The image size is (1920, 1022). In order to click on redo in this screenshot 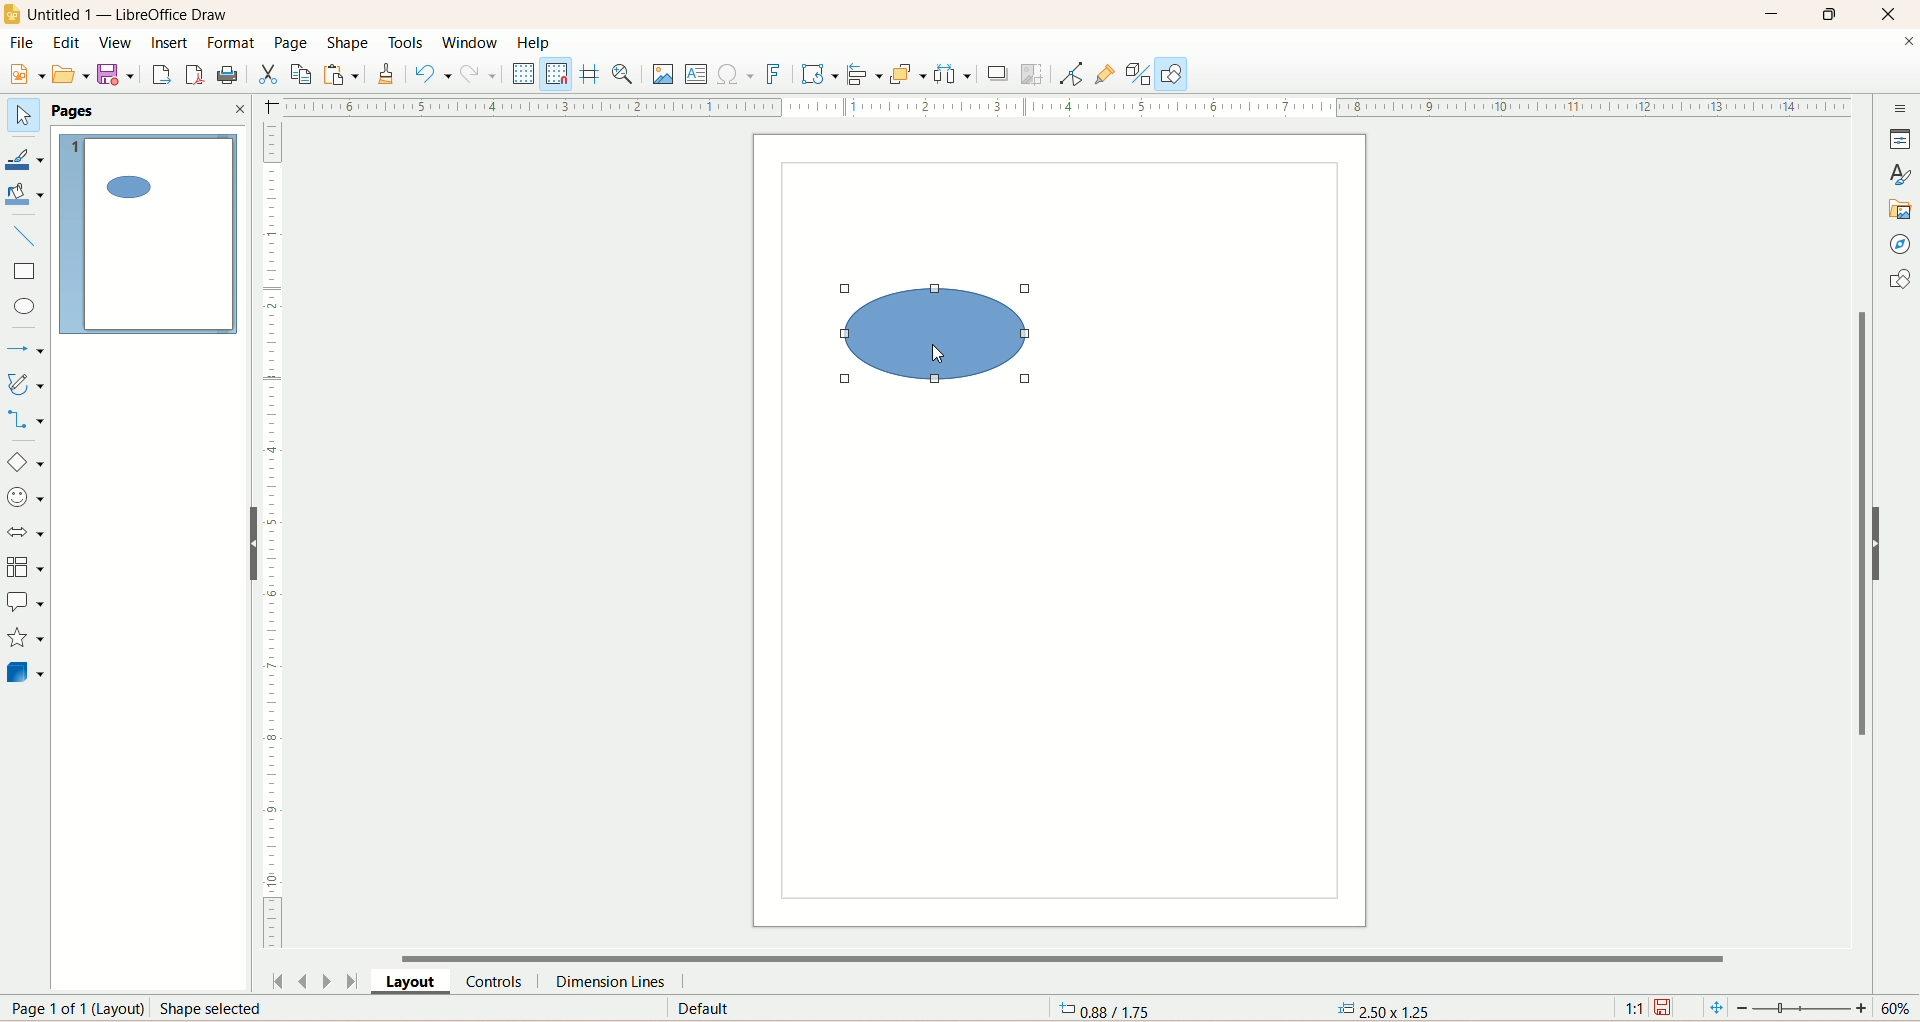, I will do `click(482, 76)`.